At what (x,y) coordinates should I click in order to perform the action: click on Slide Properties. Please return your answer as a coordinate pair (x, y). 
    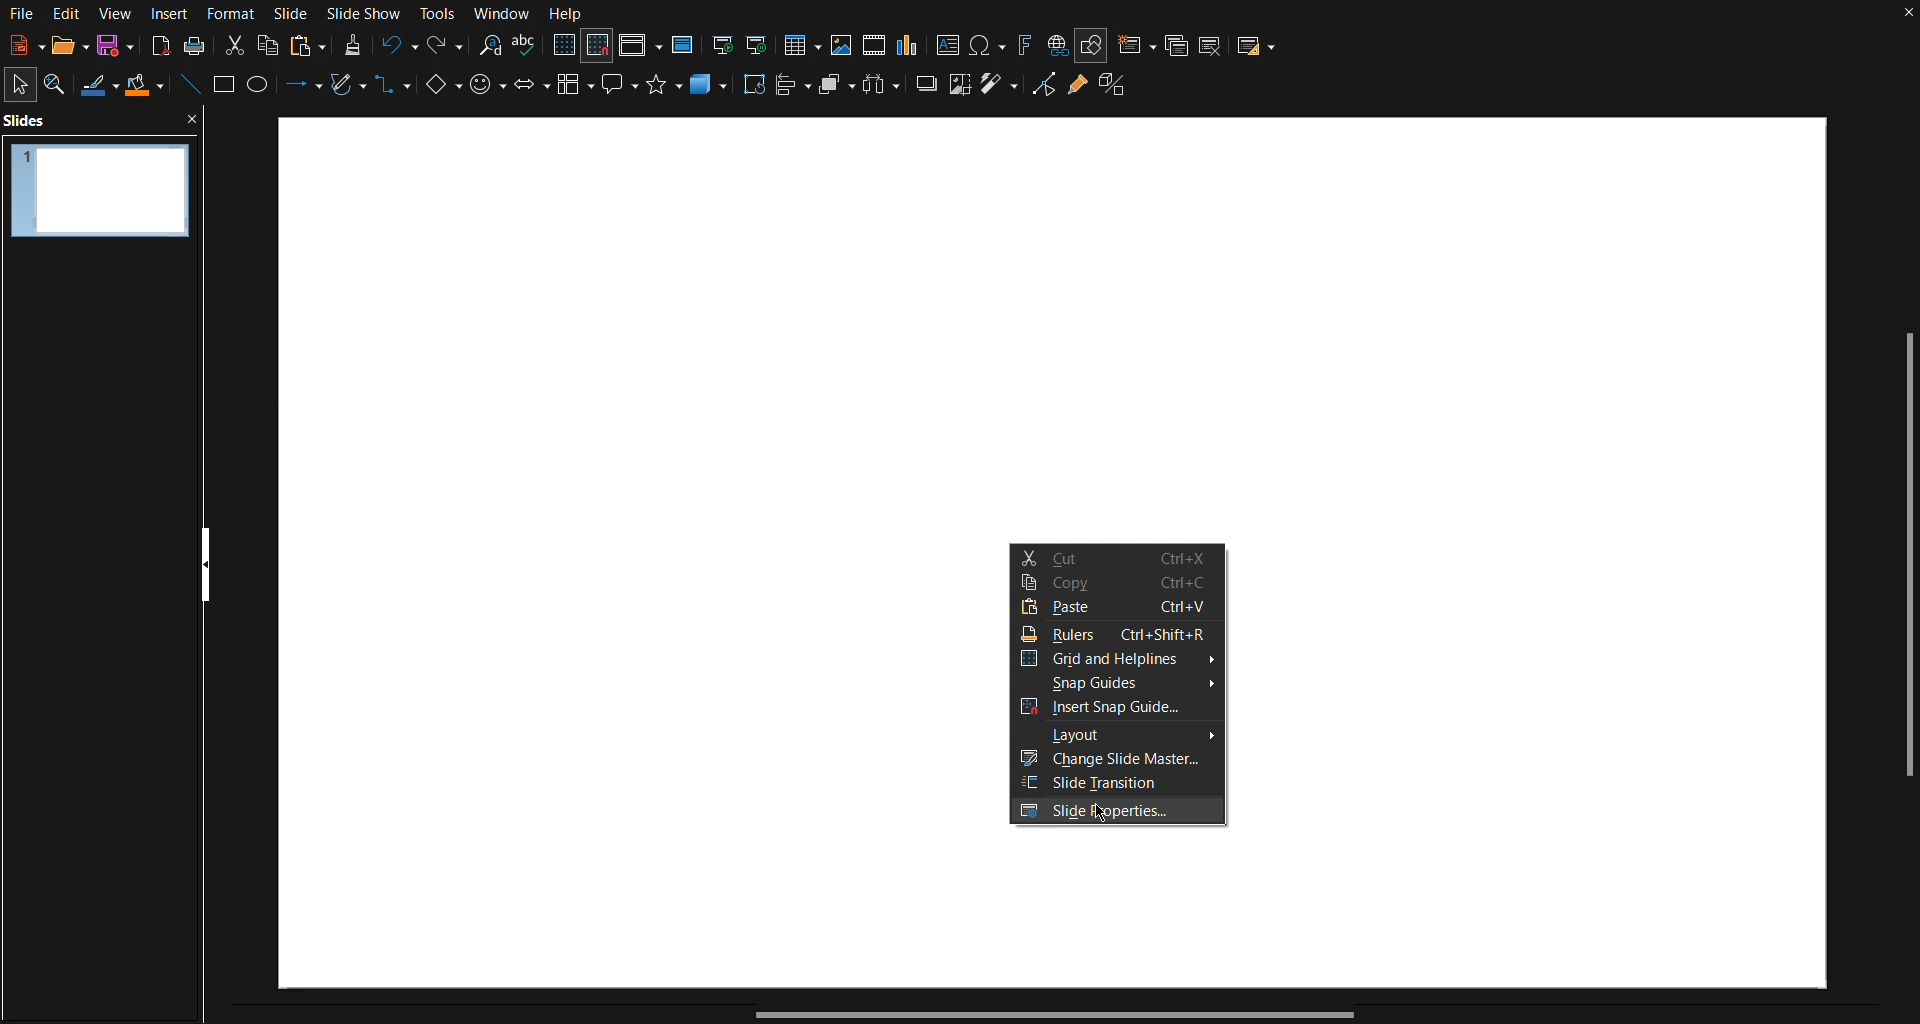
    Looking at the image, I should click on (1120, 813).